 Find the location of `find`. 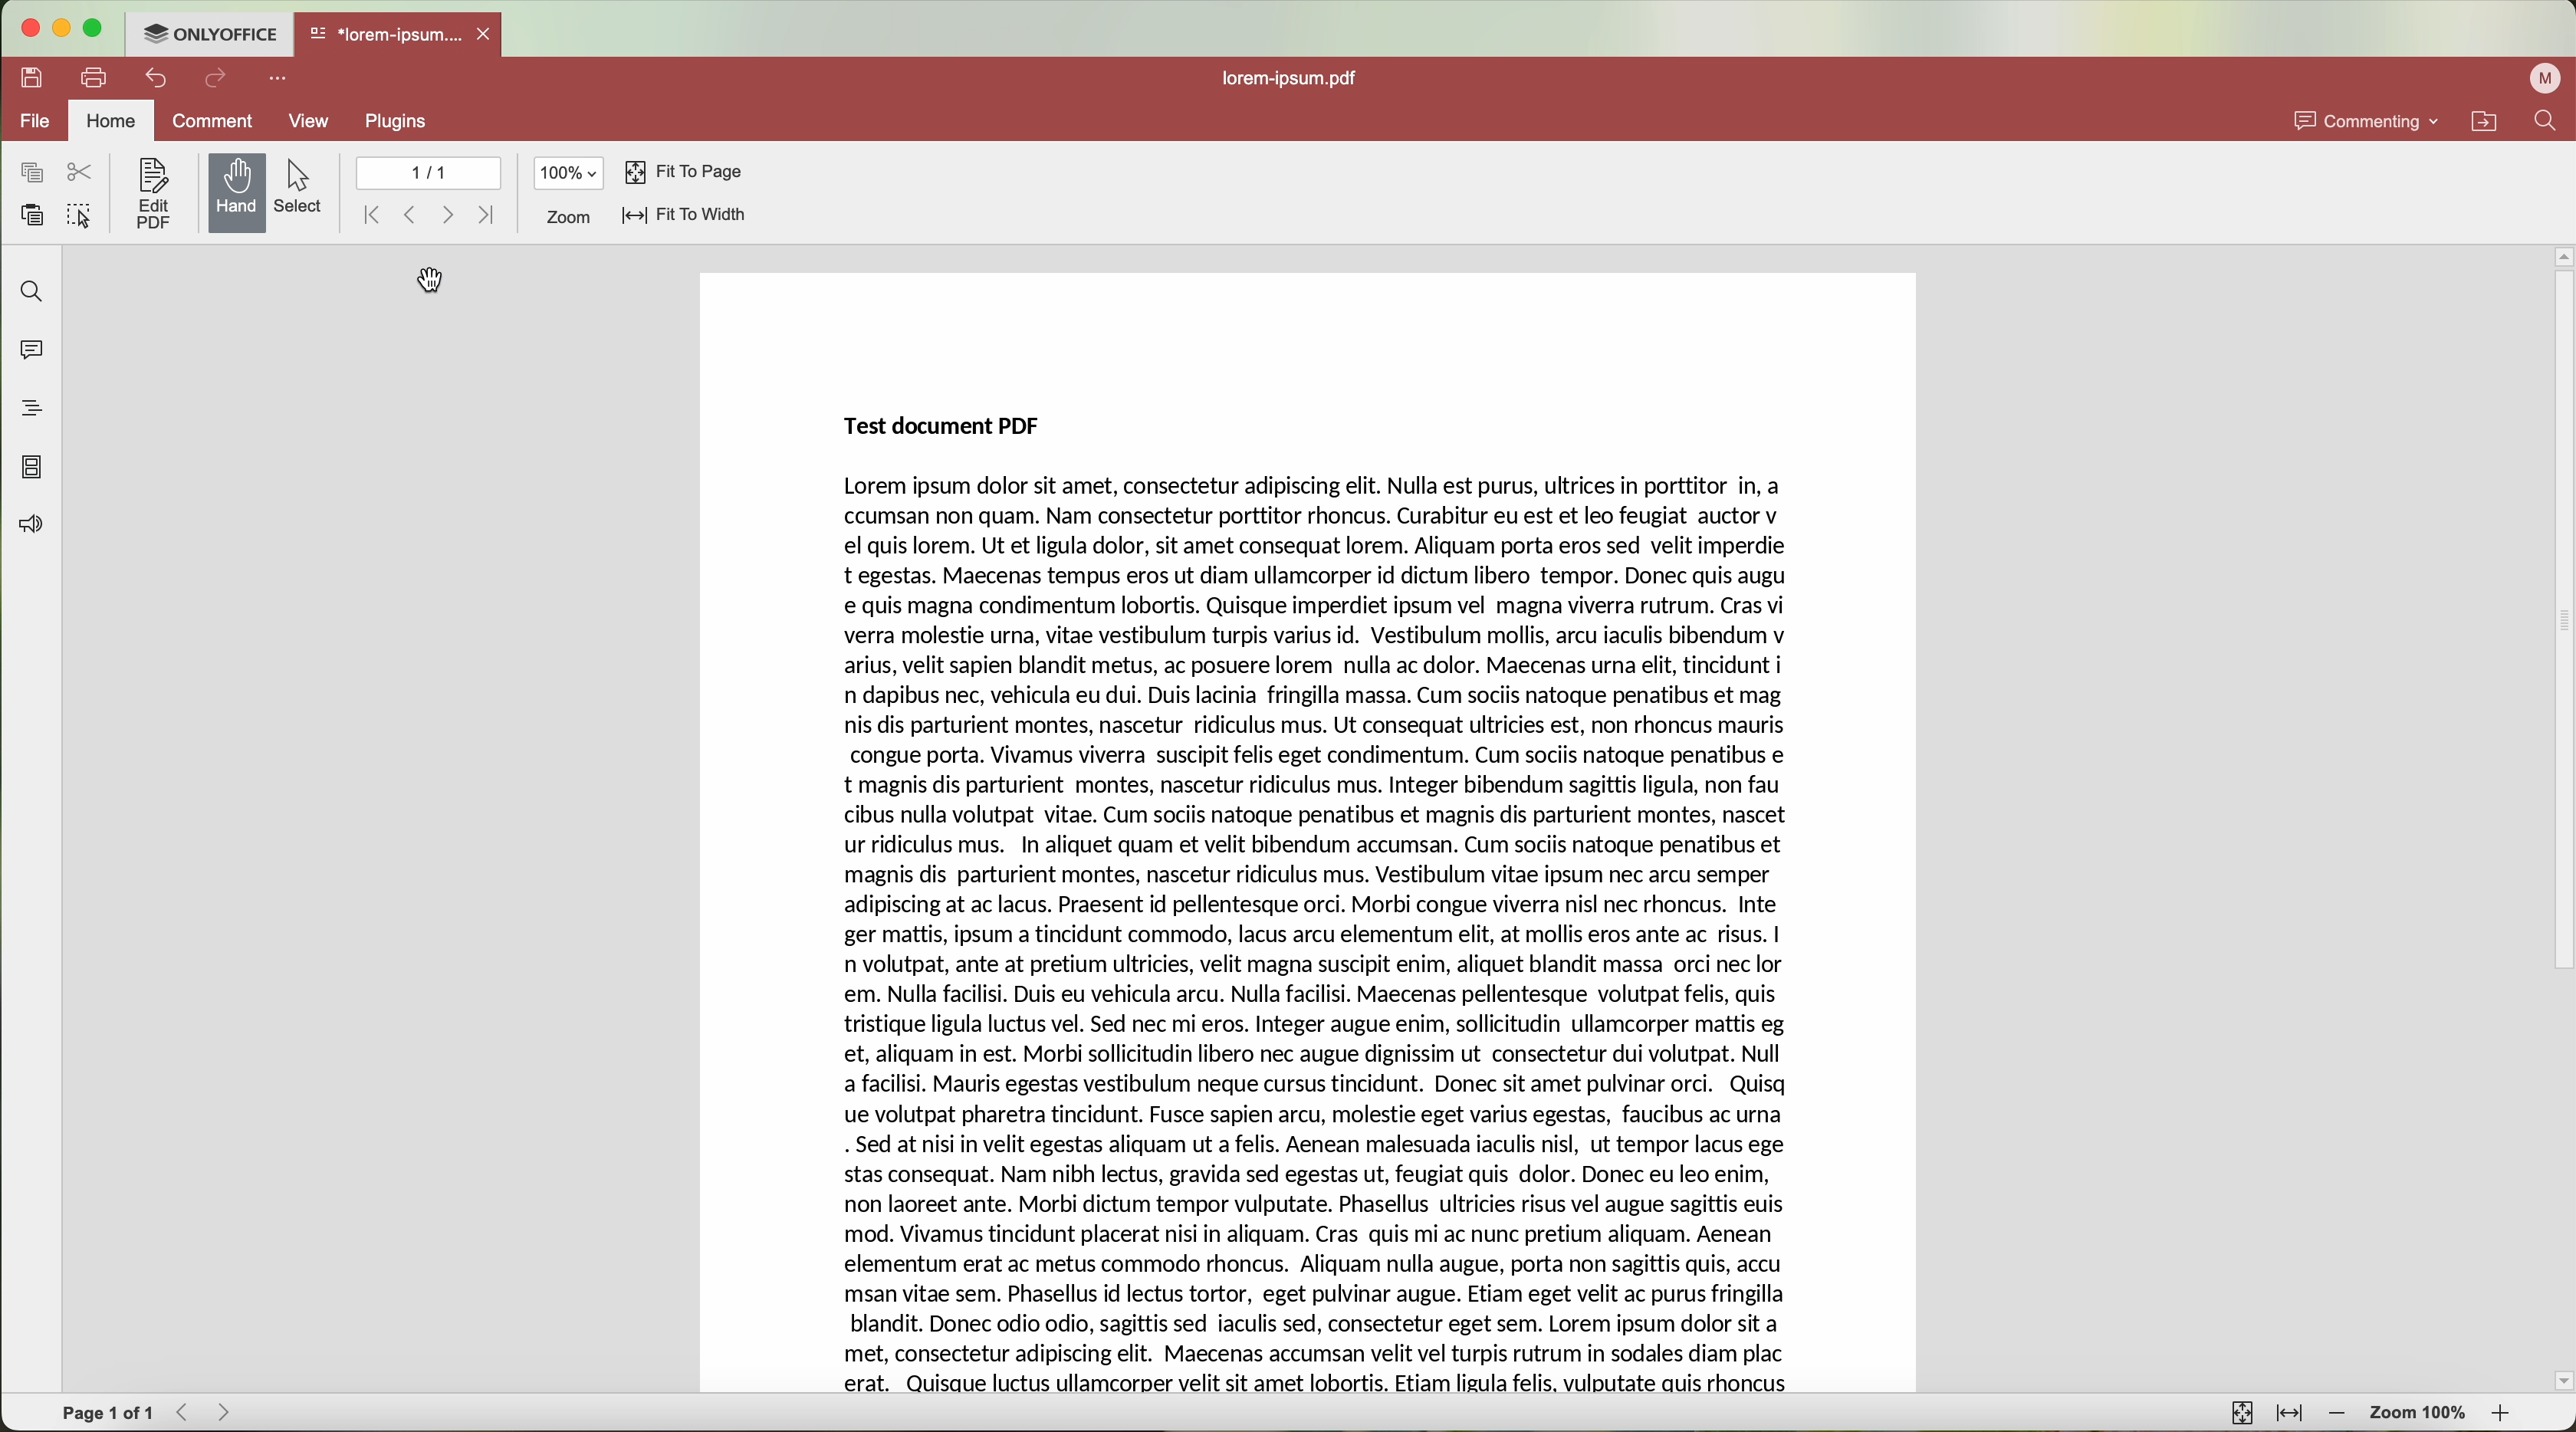

find is located at coordinates (2552, 121).